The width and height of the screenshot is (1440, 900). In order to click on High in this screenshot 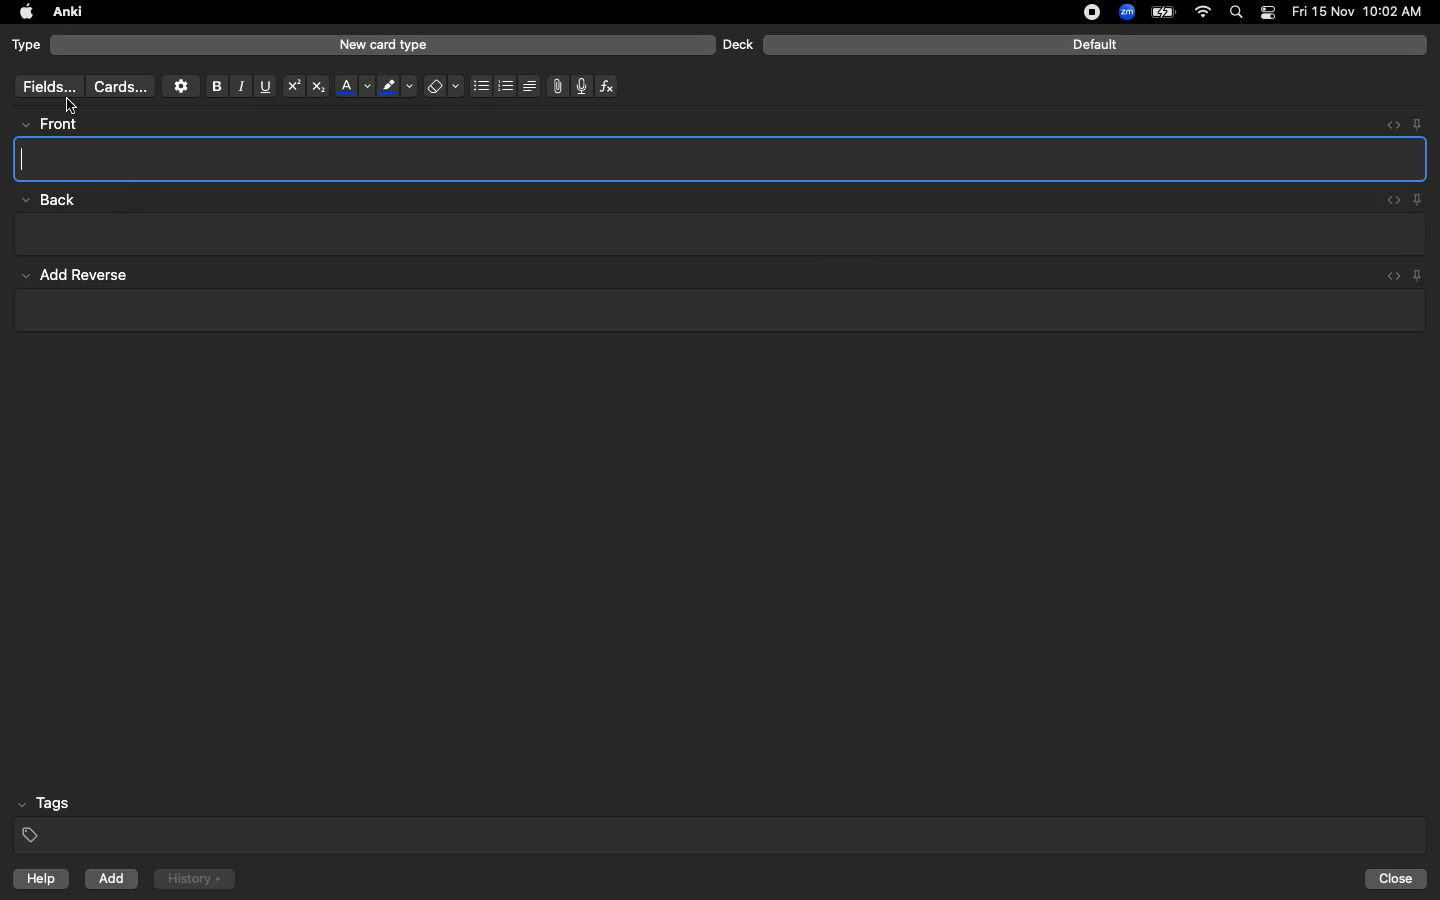, I will do `click(56, 124)`.